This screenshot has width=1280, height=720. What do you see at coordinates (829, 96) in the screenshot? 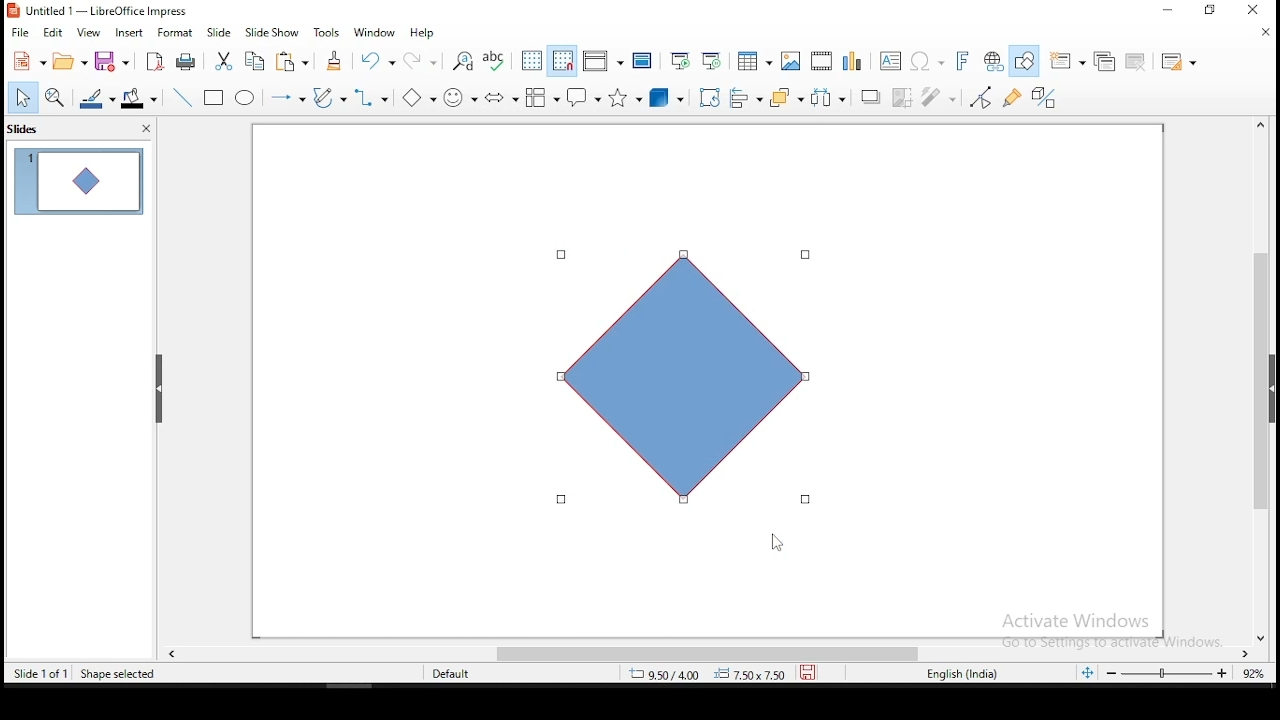
I see `distribute` at bounding box center [829, 96].